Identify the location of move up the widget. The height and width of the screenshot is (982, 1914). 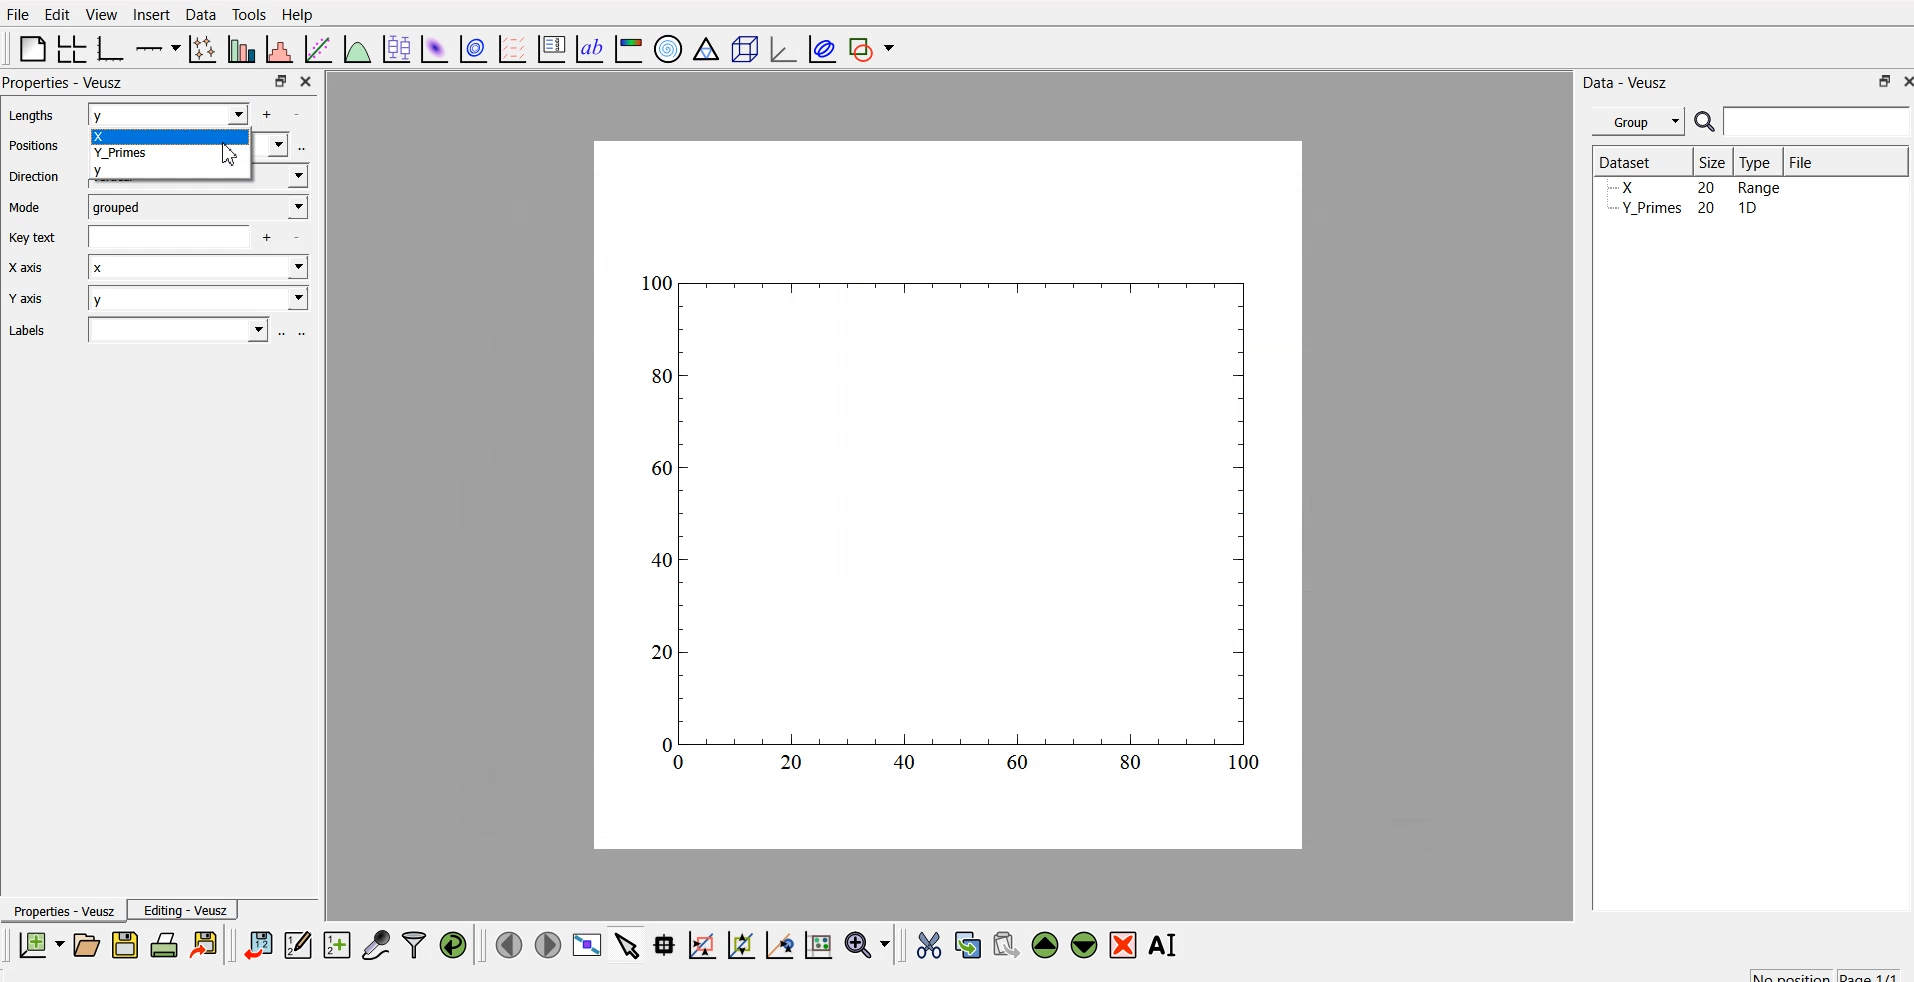
(1043, 944).